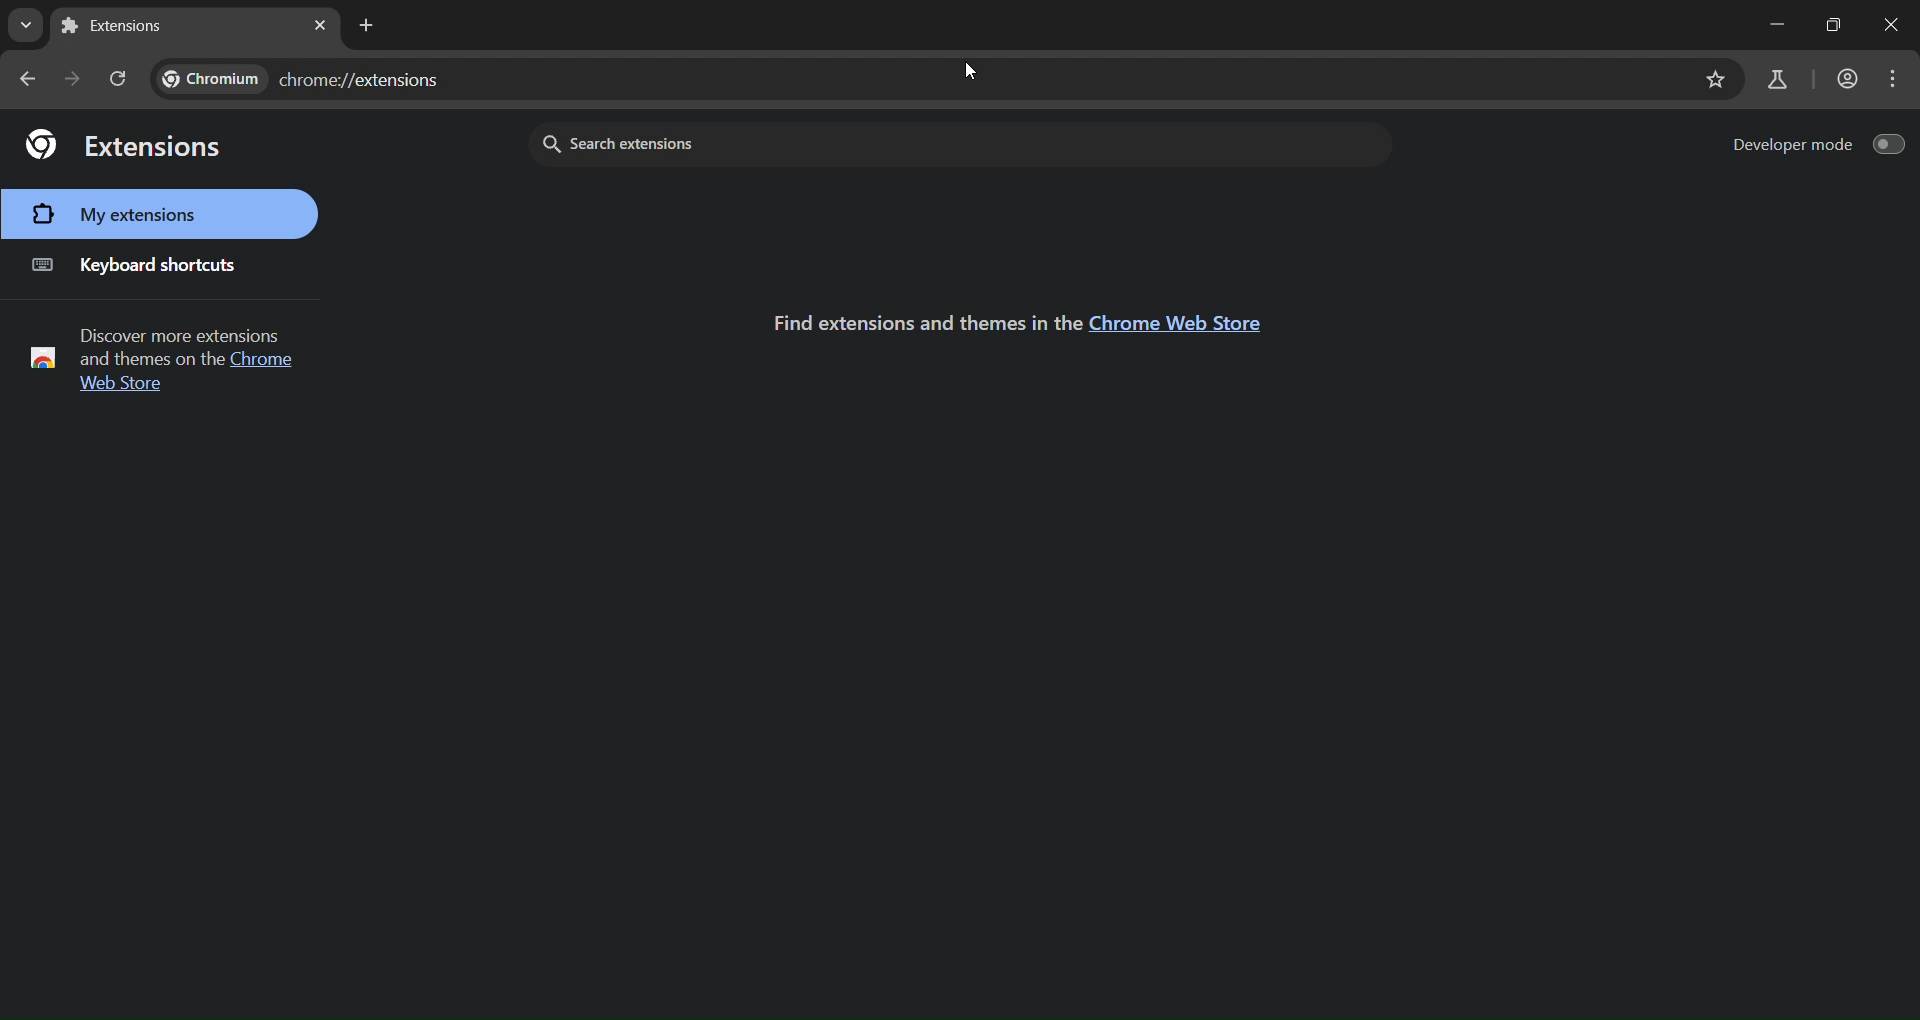 The height and width of the screenshot is (1020, 1920). I want to click on search extensions, so click(761, 142).